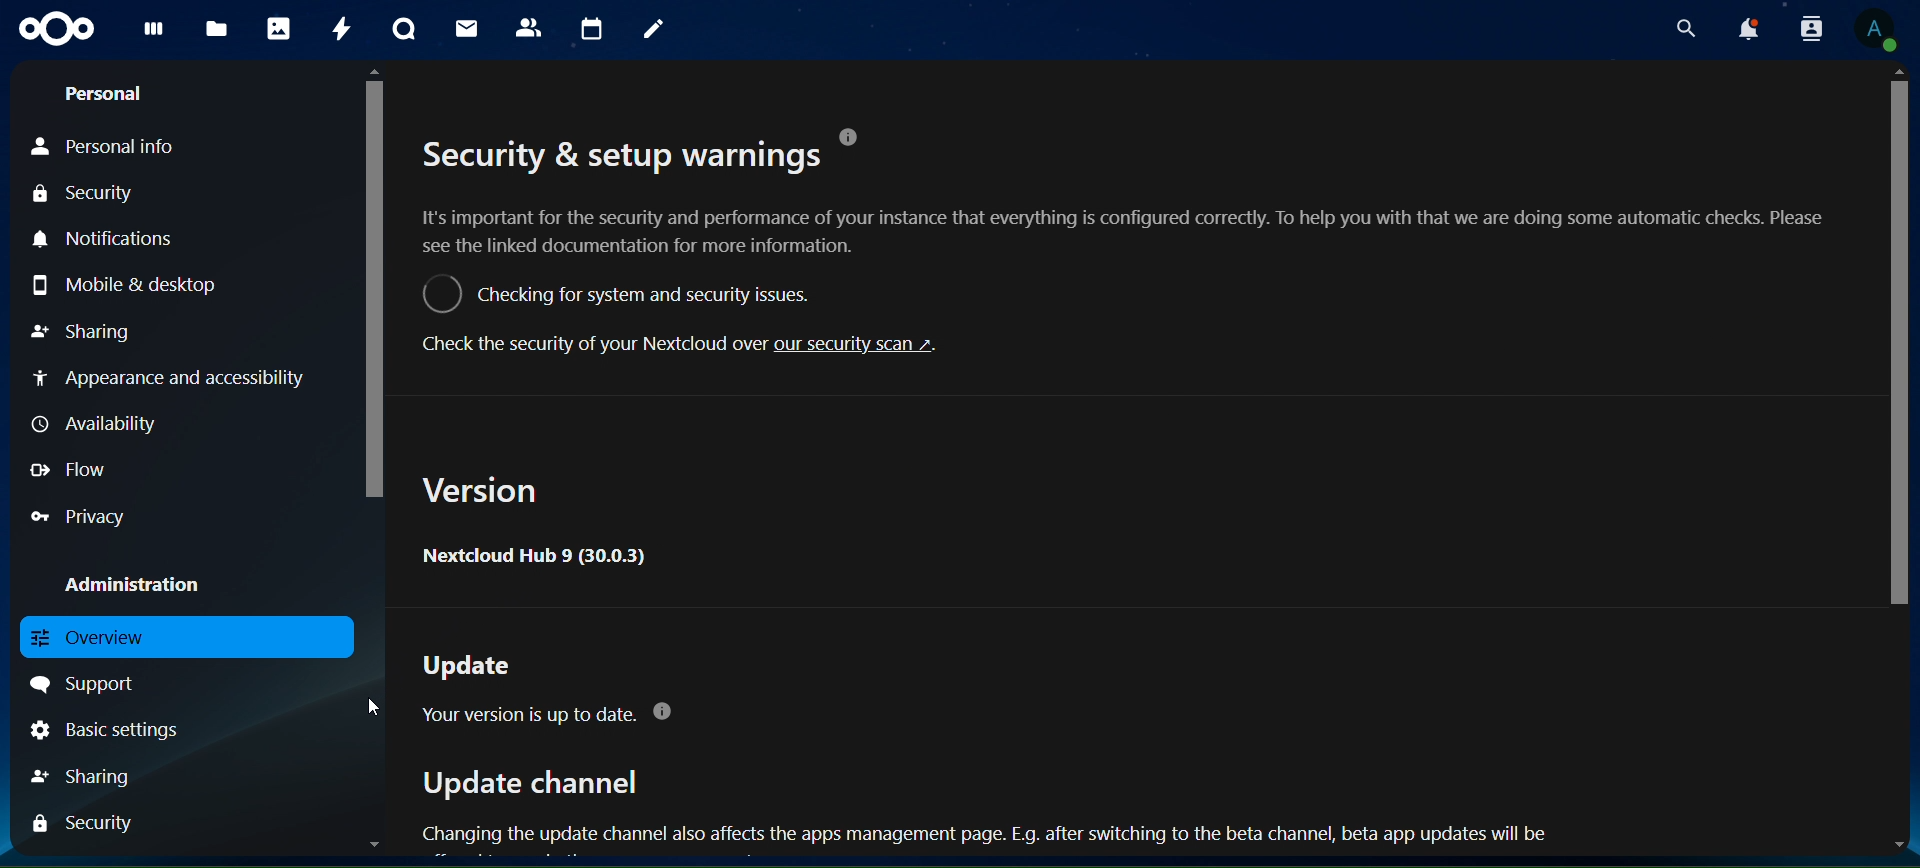  I want to click on appearance and accessibility, so click(171, 379).